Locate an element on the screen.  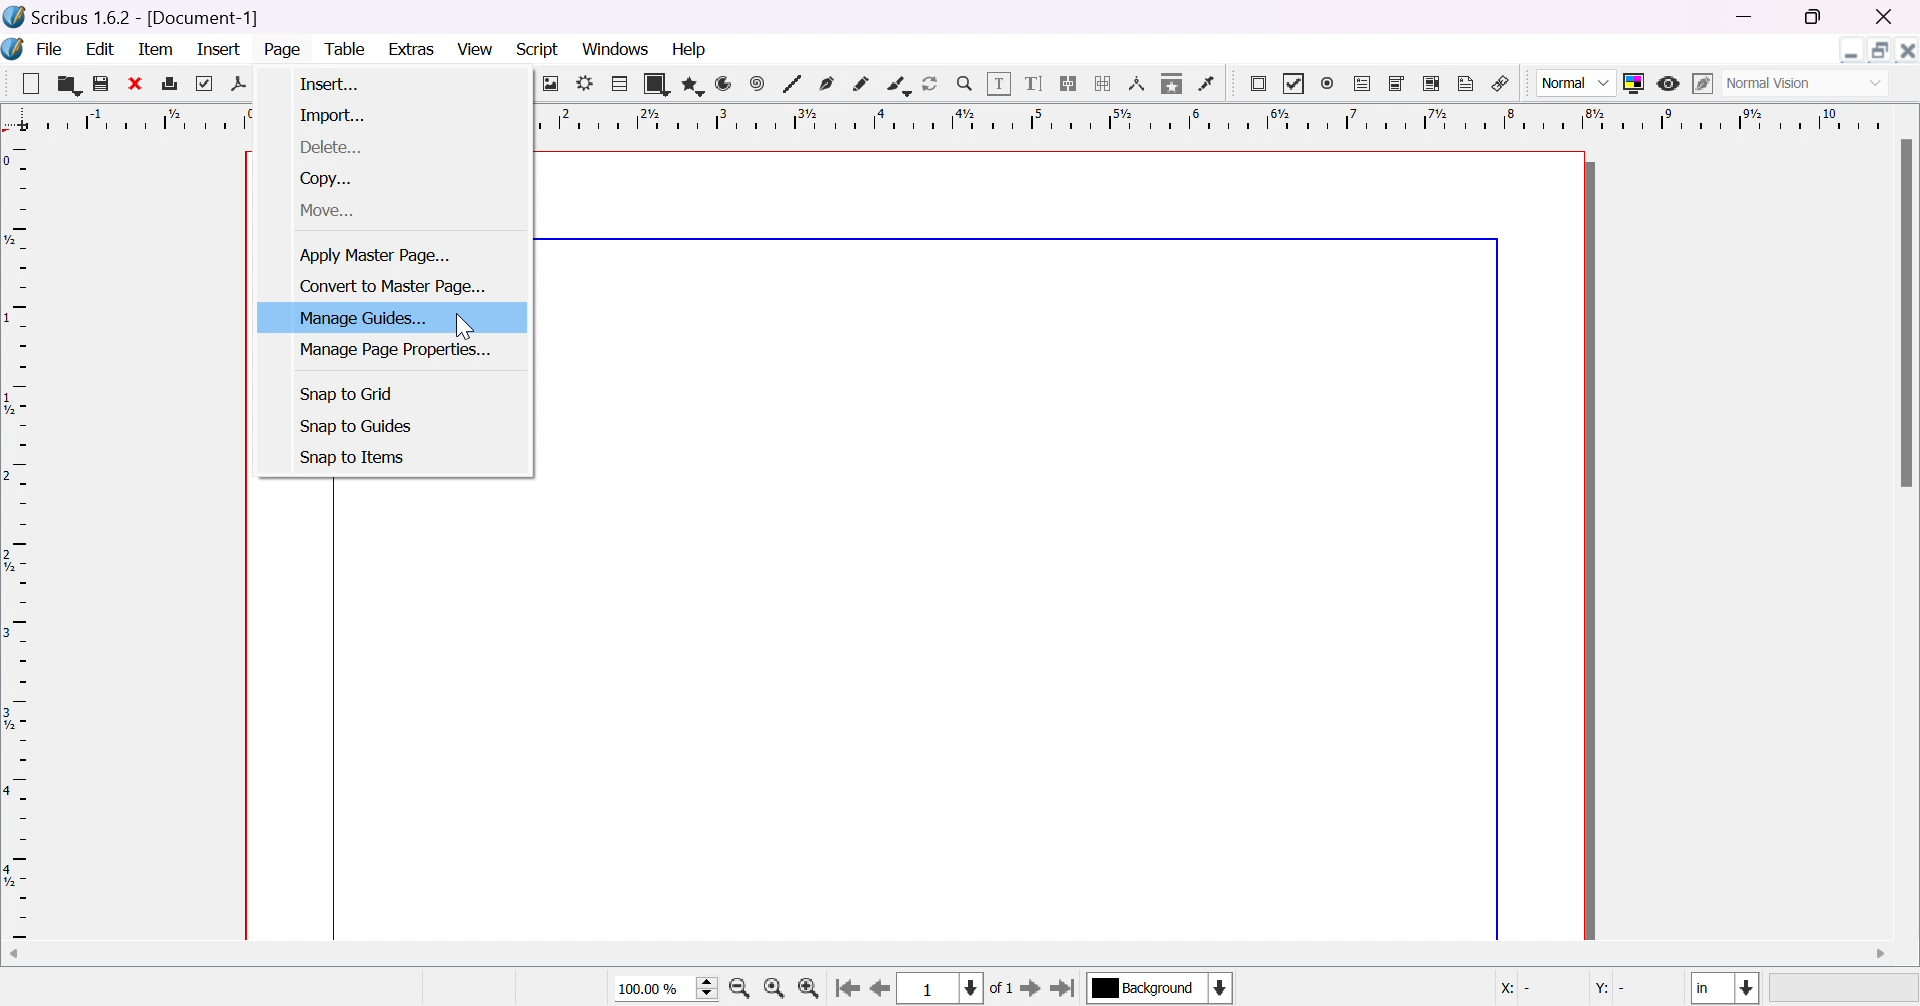
toggle color management system is located at coordinates (1638, 82).